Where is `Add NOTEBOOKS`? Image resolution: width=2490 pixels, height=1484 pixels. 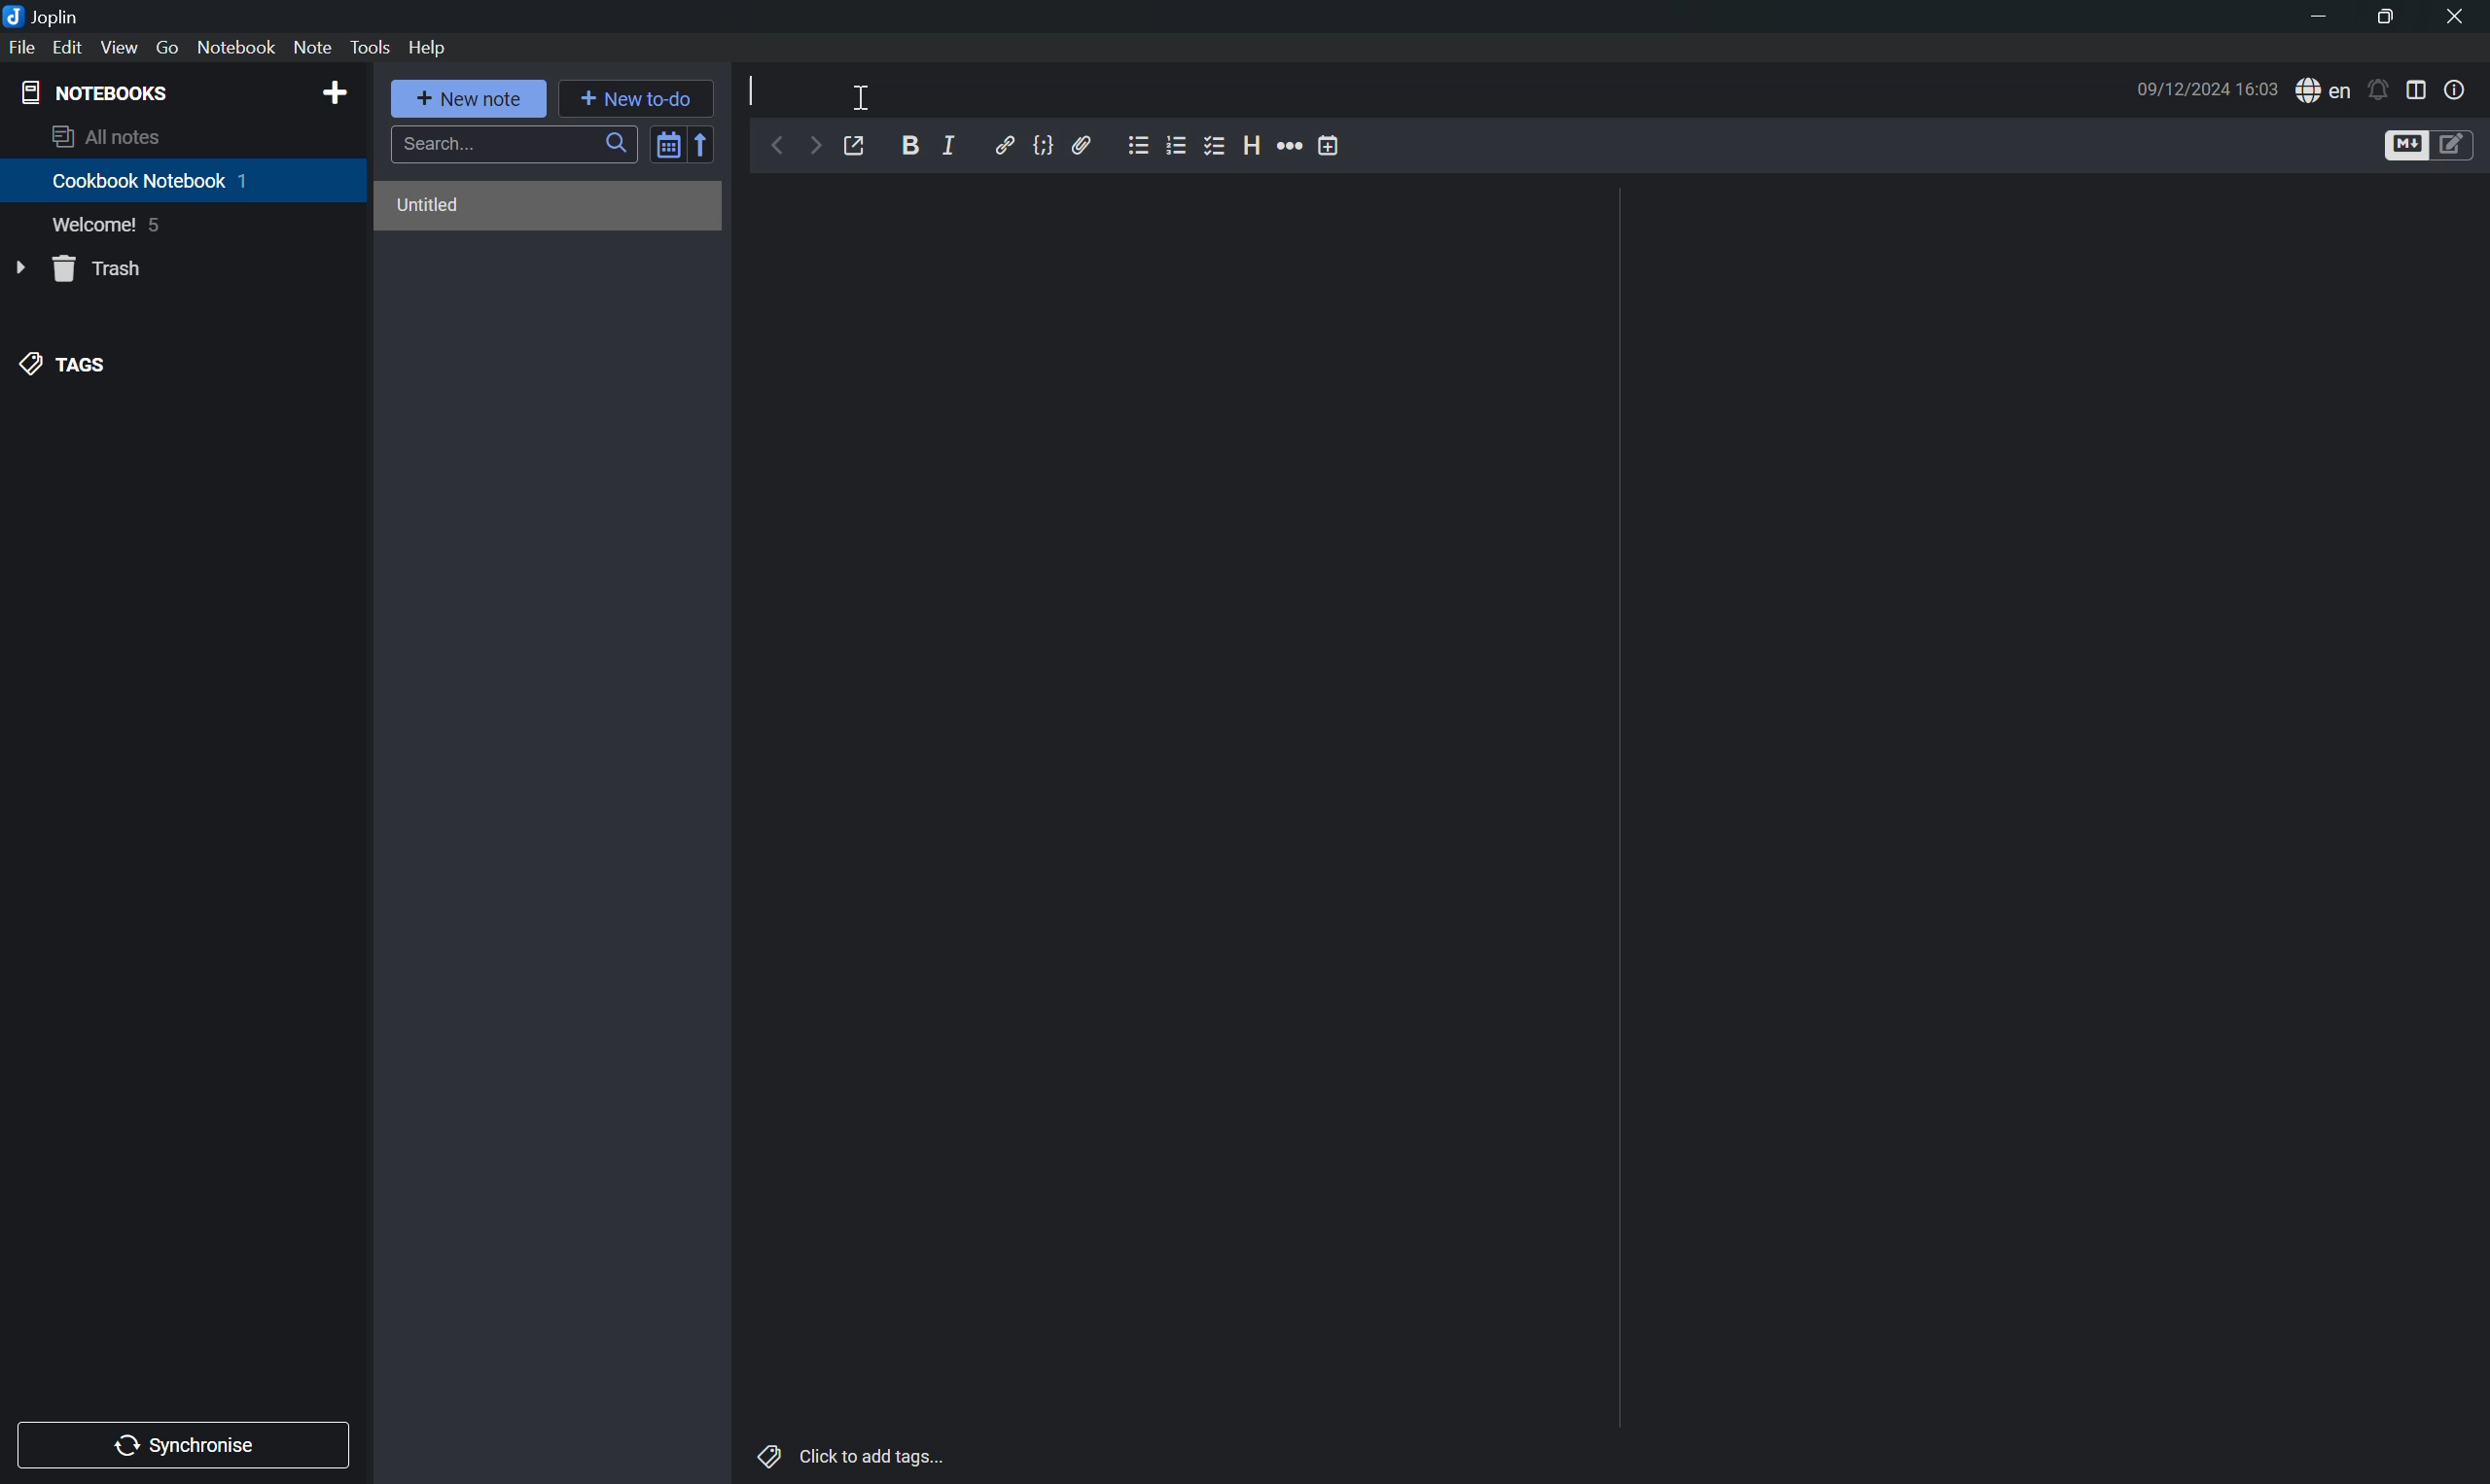 Add NOTEBOOKS is located at coordinates (335, 92).